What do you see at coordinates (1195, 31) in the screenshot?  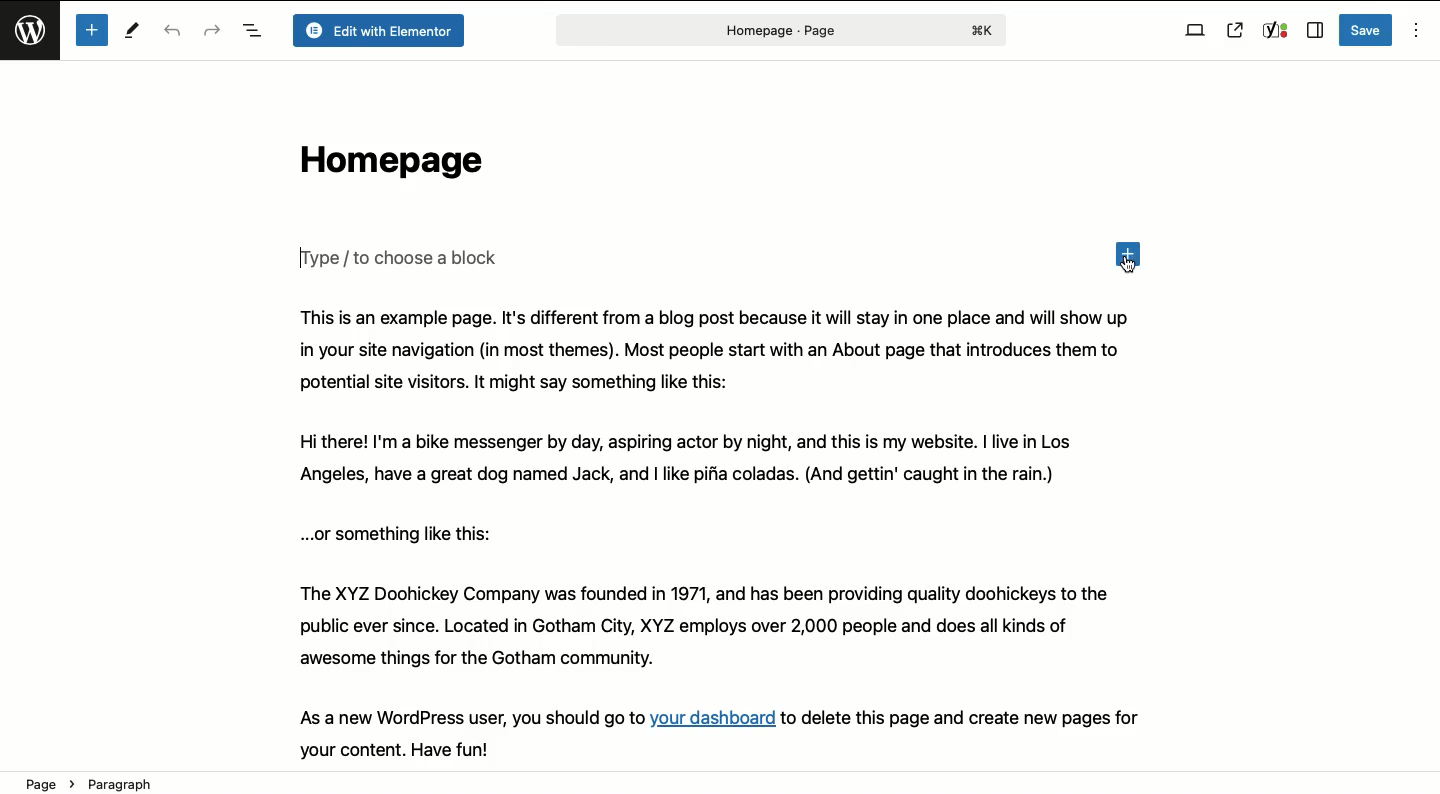 I see `View` at bounding box center [1195, 31].